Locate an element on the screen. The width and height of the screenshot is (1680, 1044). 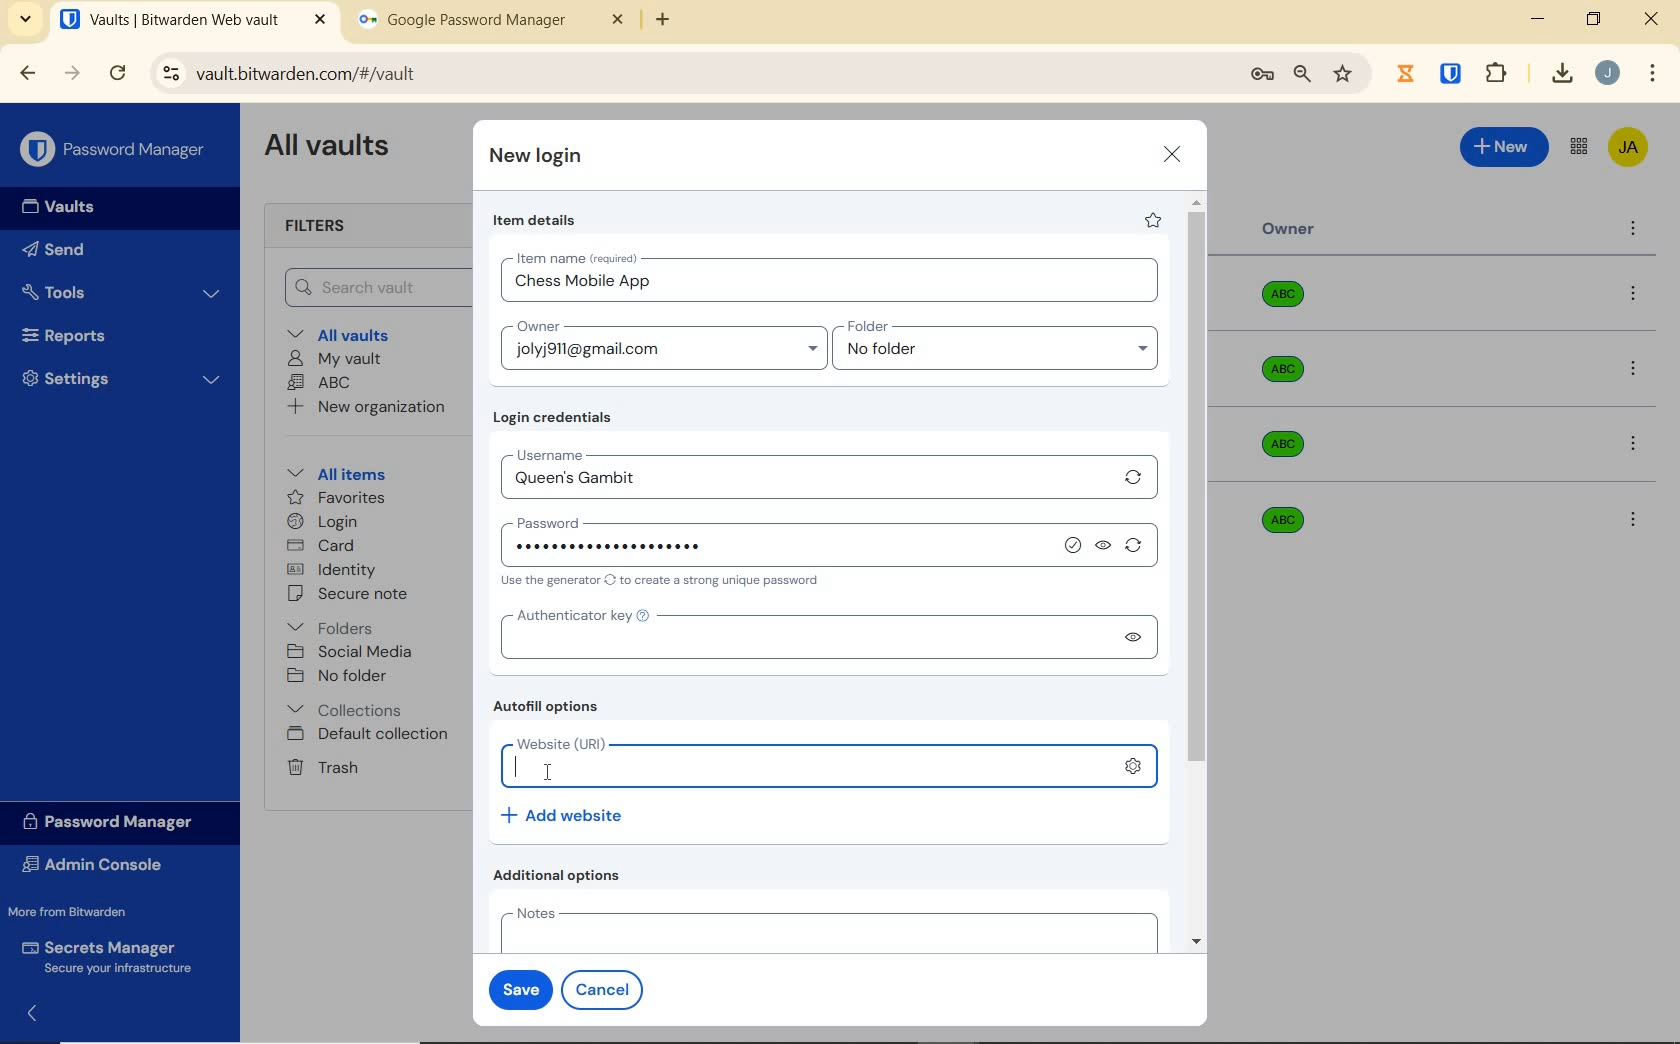
forward is located at coordinates (73, 73).